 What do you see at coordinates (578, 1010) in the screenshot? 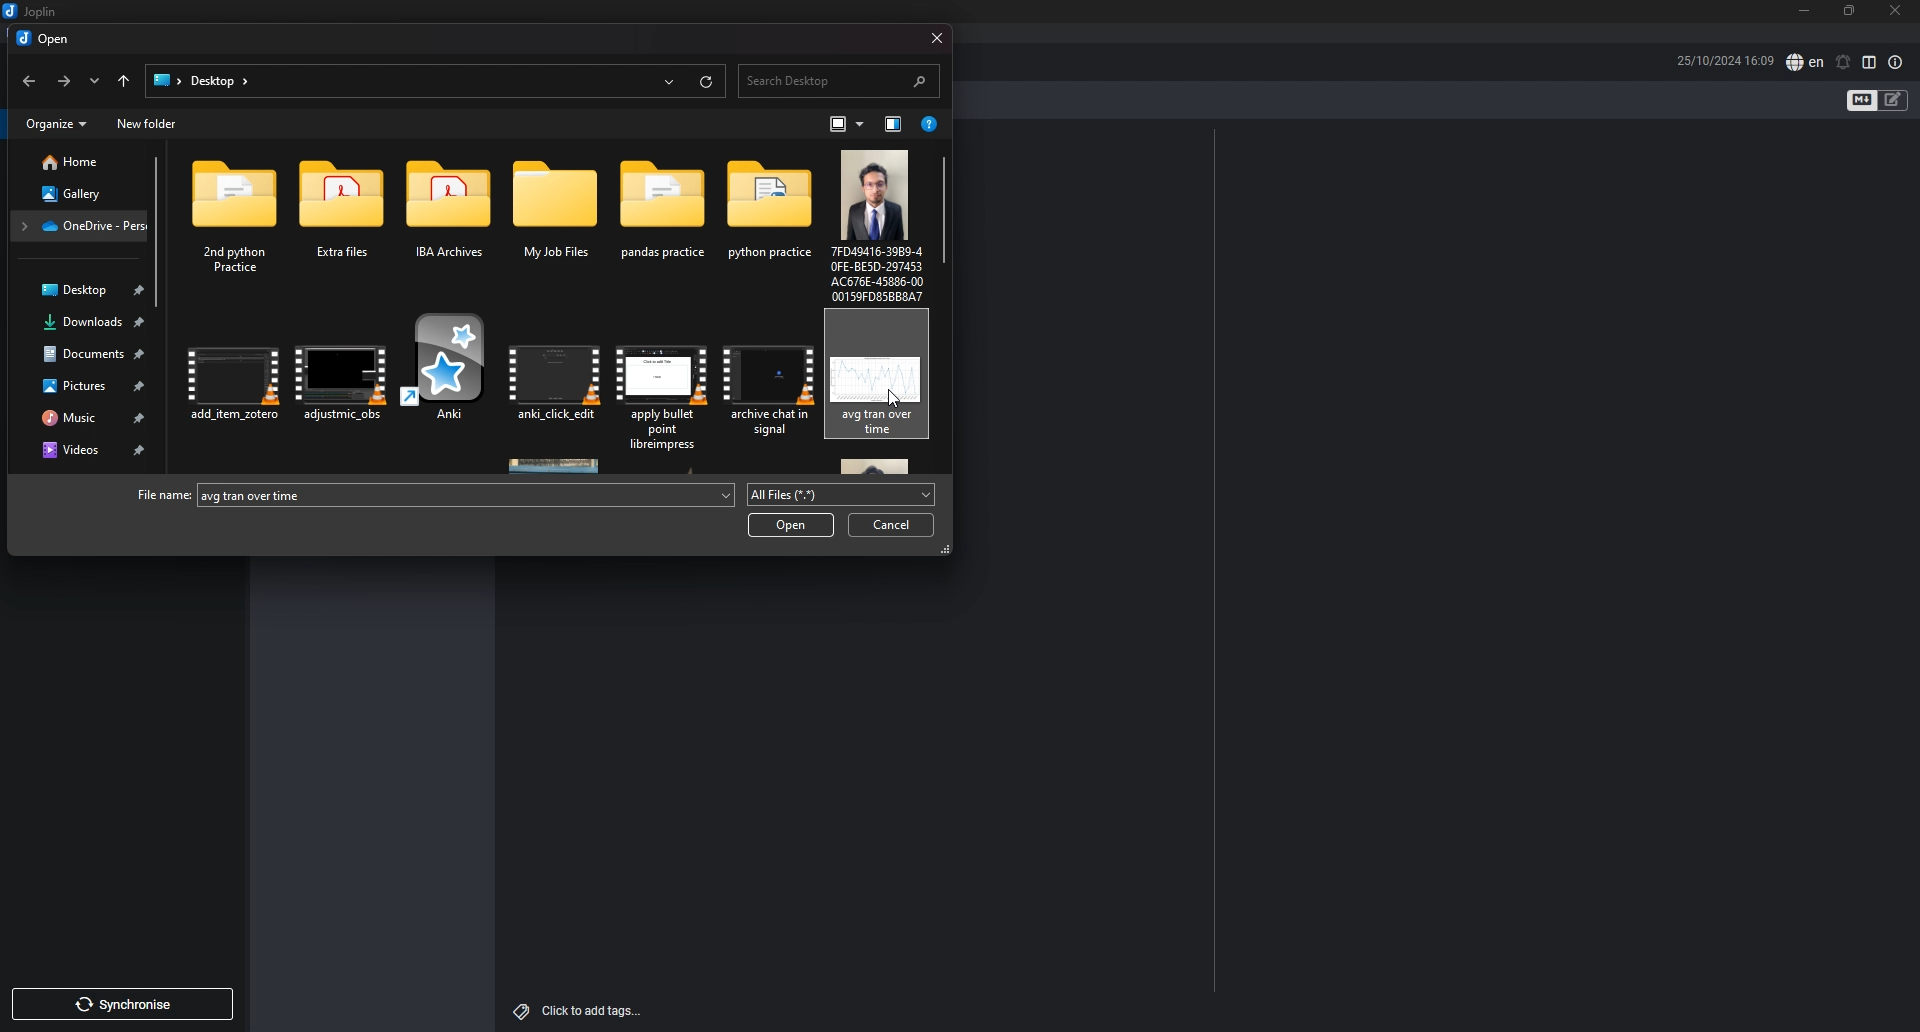
I see `click to add tags` at bounding box center [578, 1010].